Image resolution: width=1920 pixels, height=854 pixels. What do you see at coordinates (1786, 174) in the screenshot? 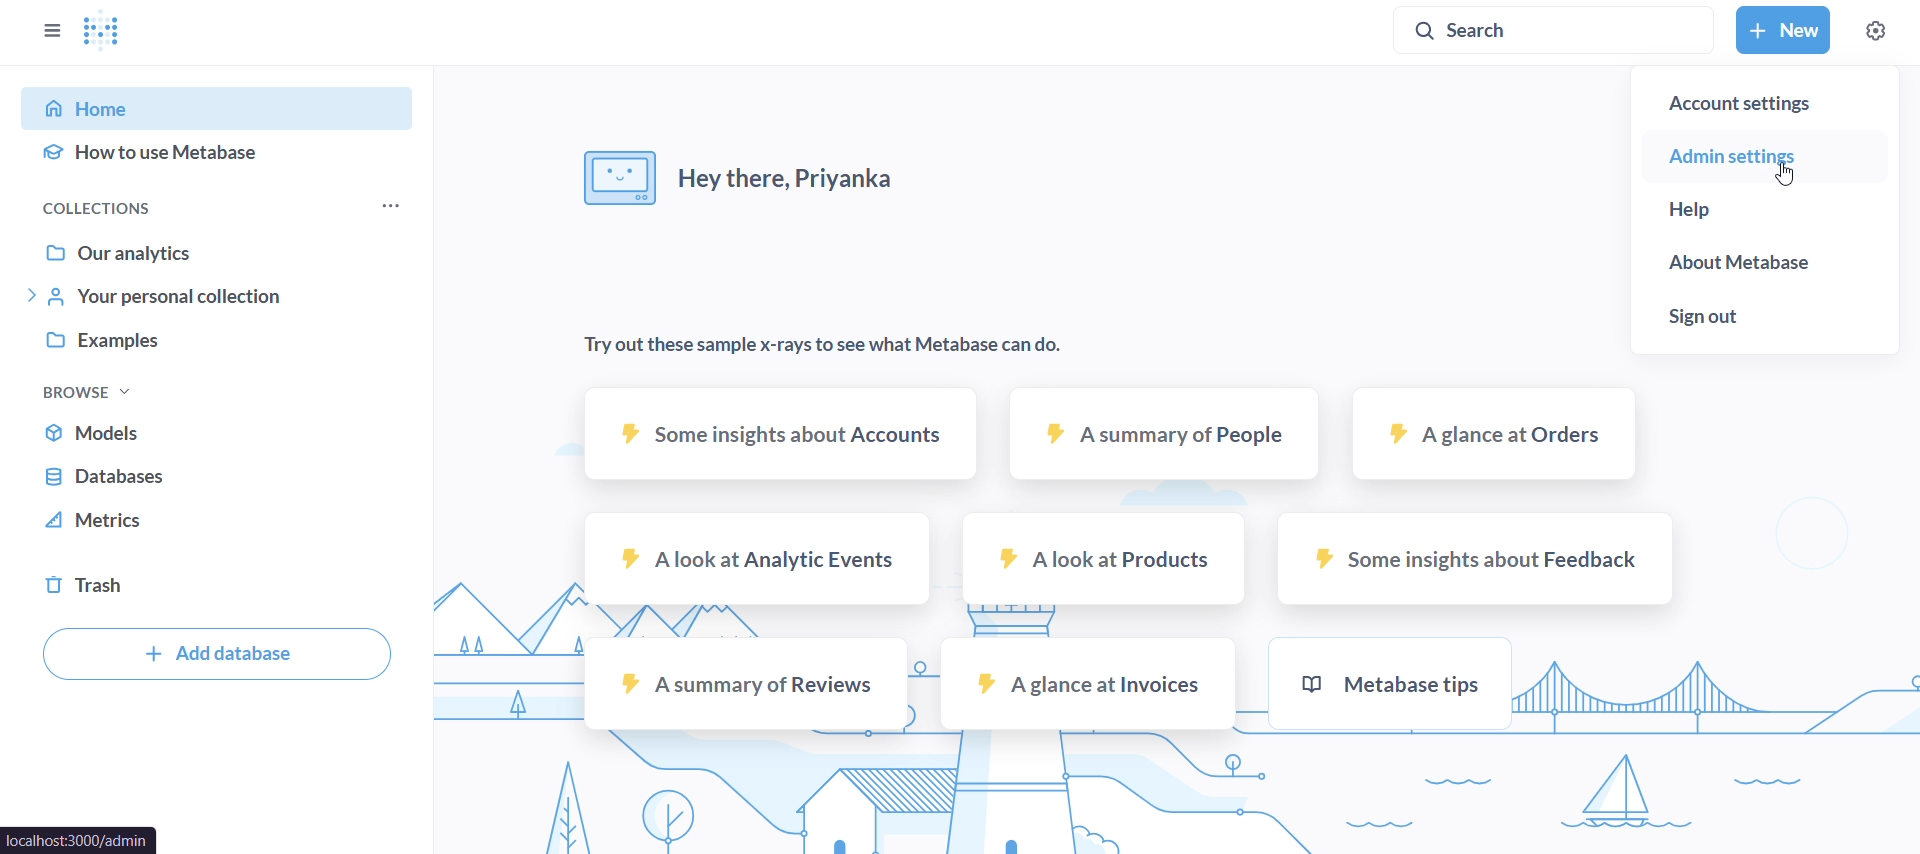
I see `cursor` at bounding box center [1786, 174].